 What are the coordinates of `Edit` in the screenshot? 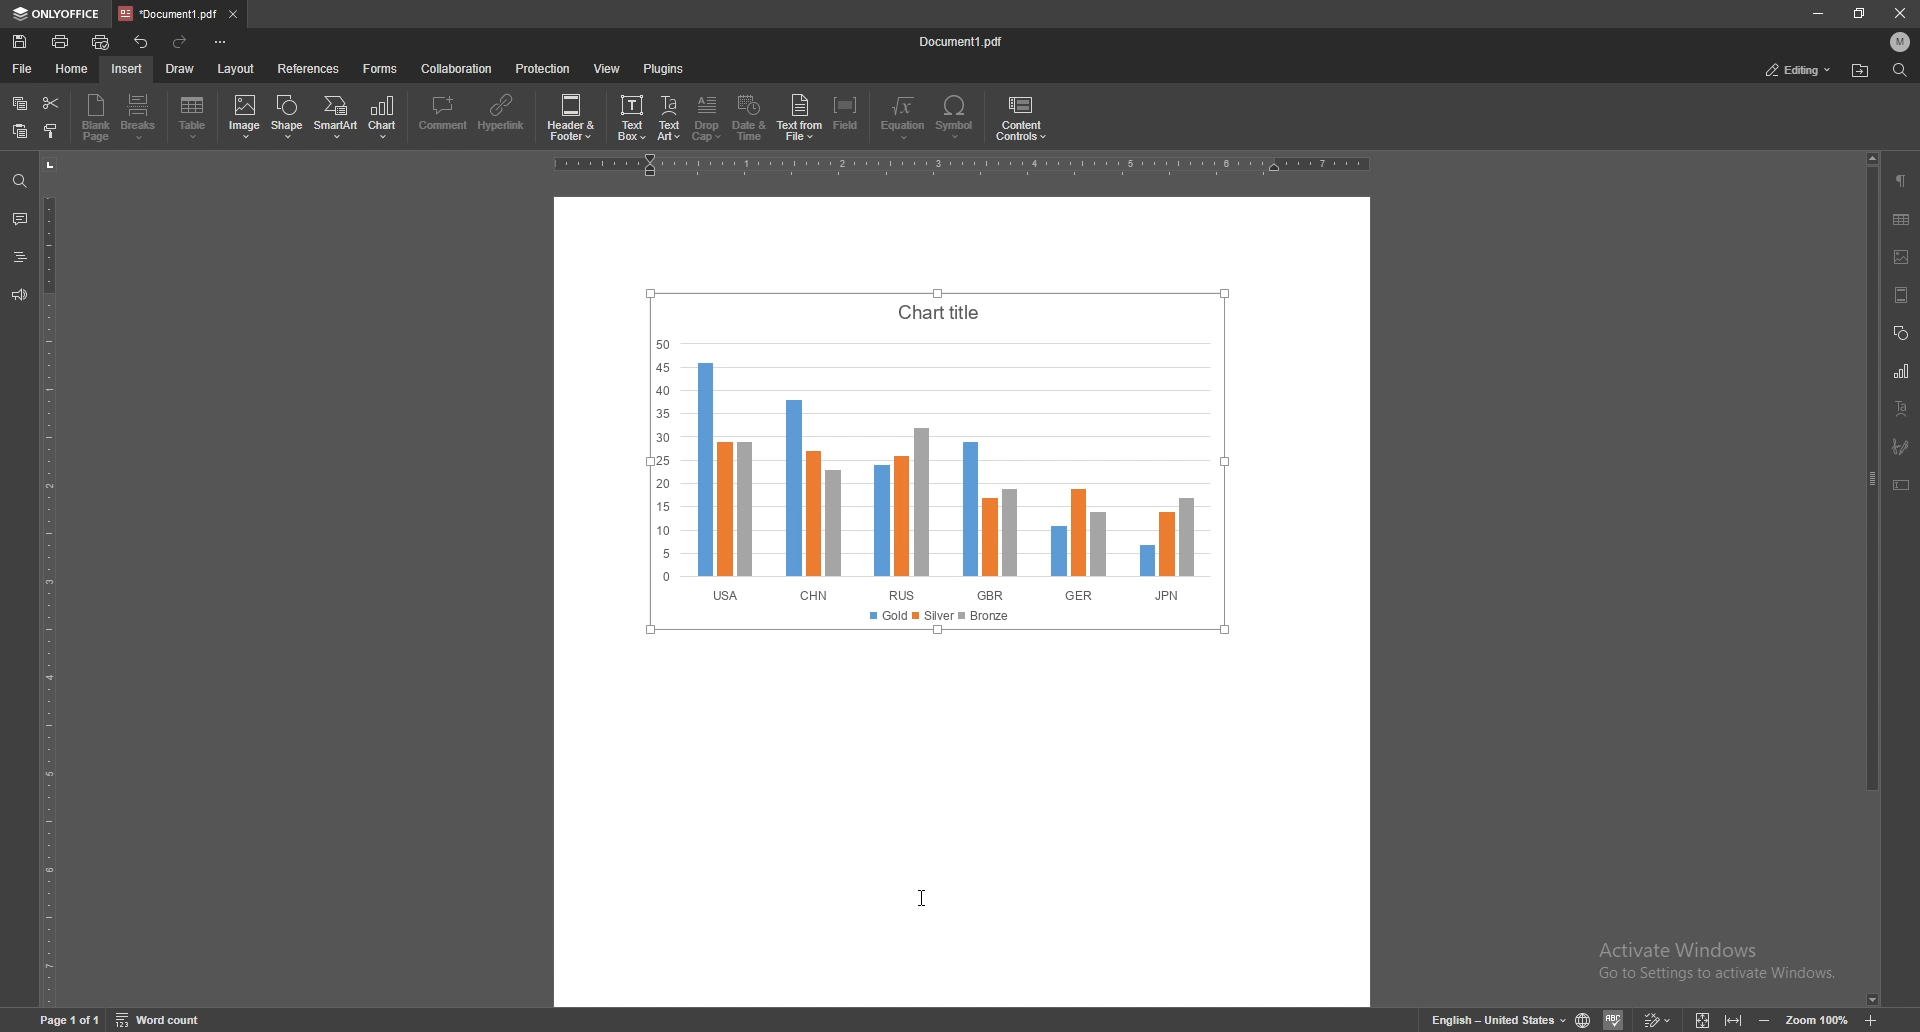 It's located at (1659, 1020).